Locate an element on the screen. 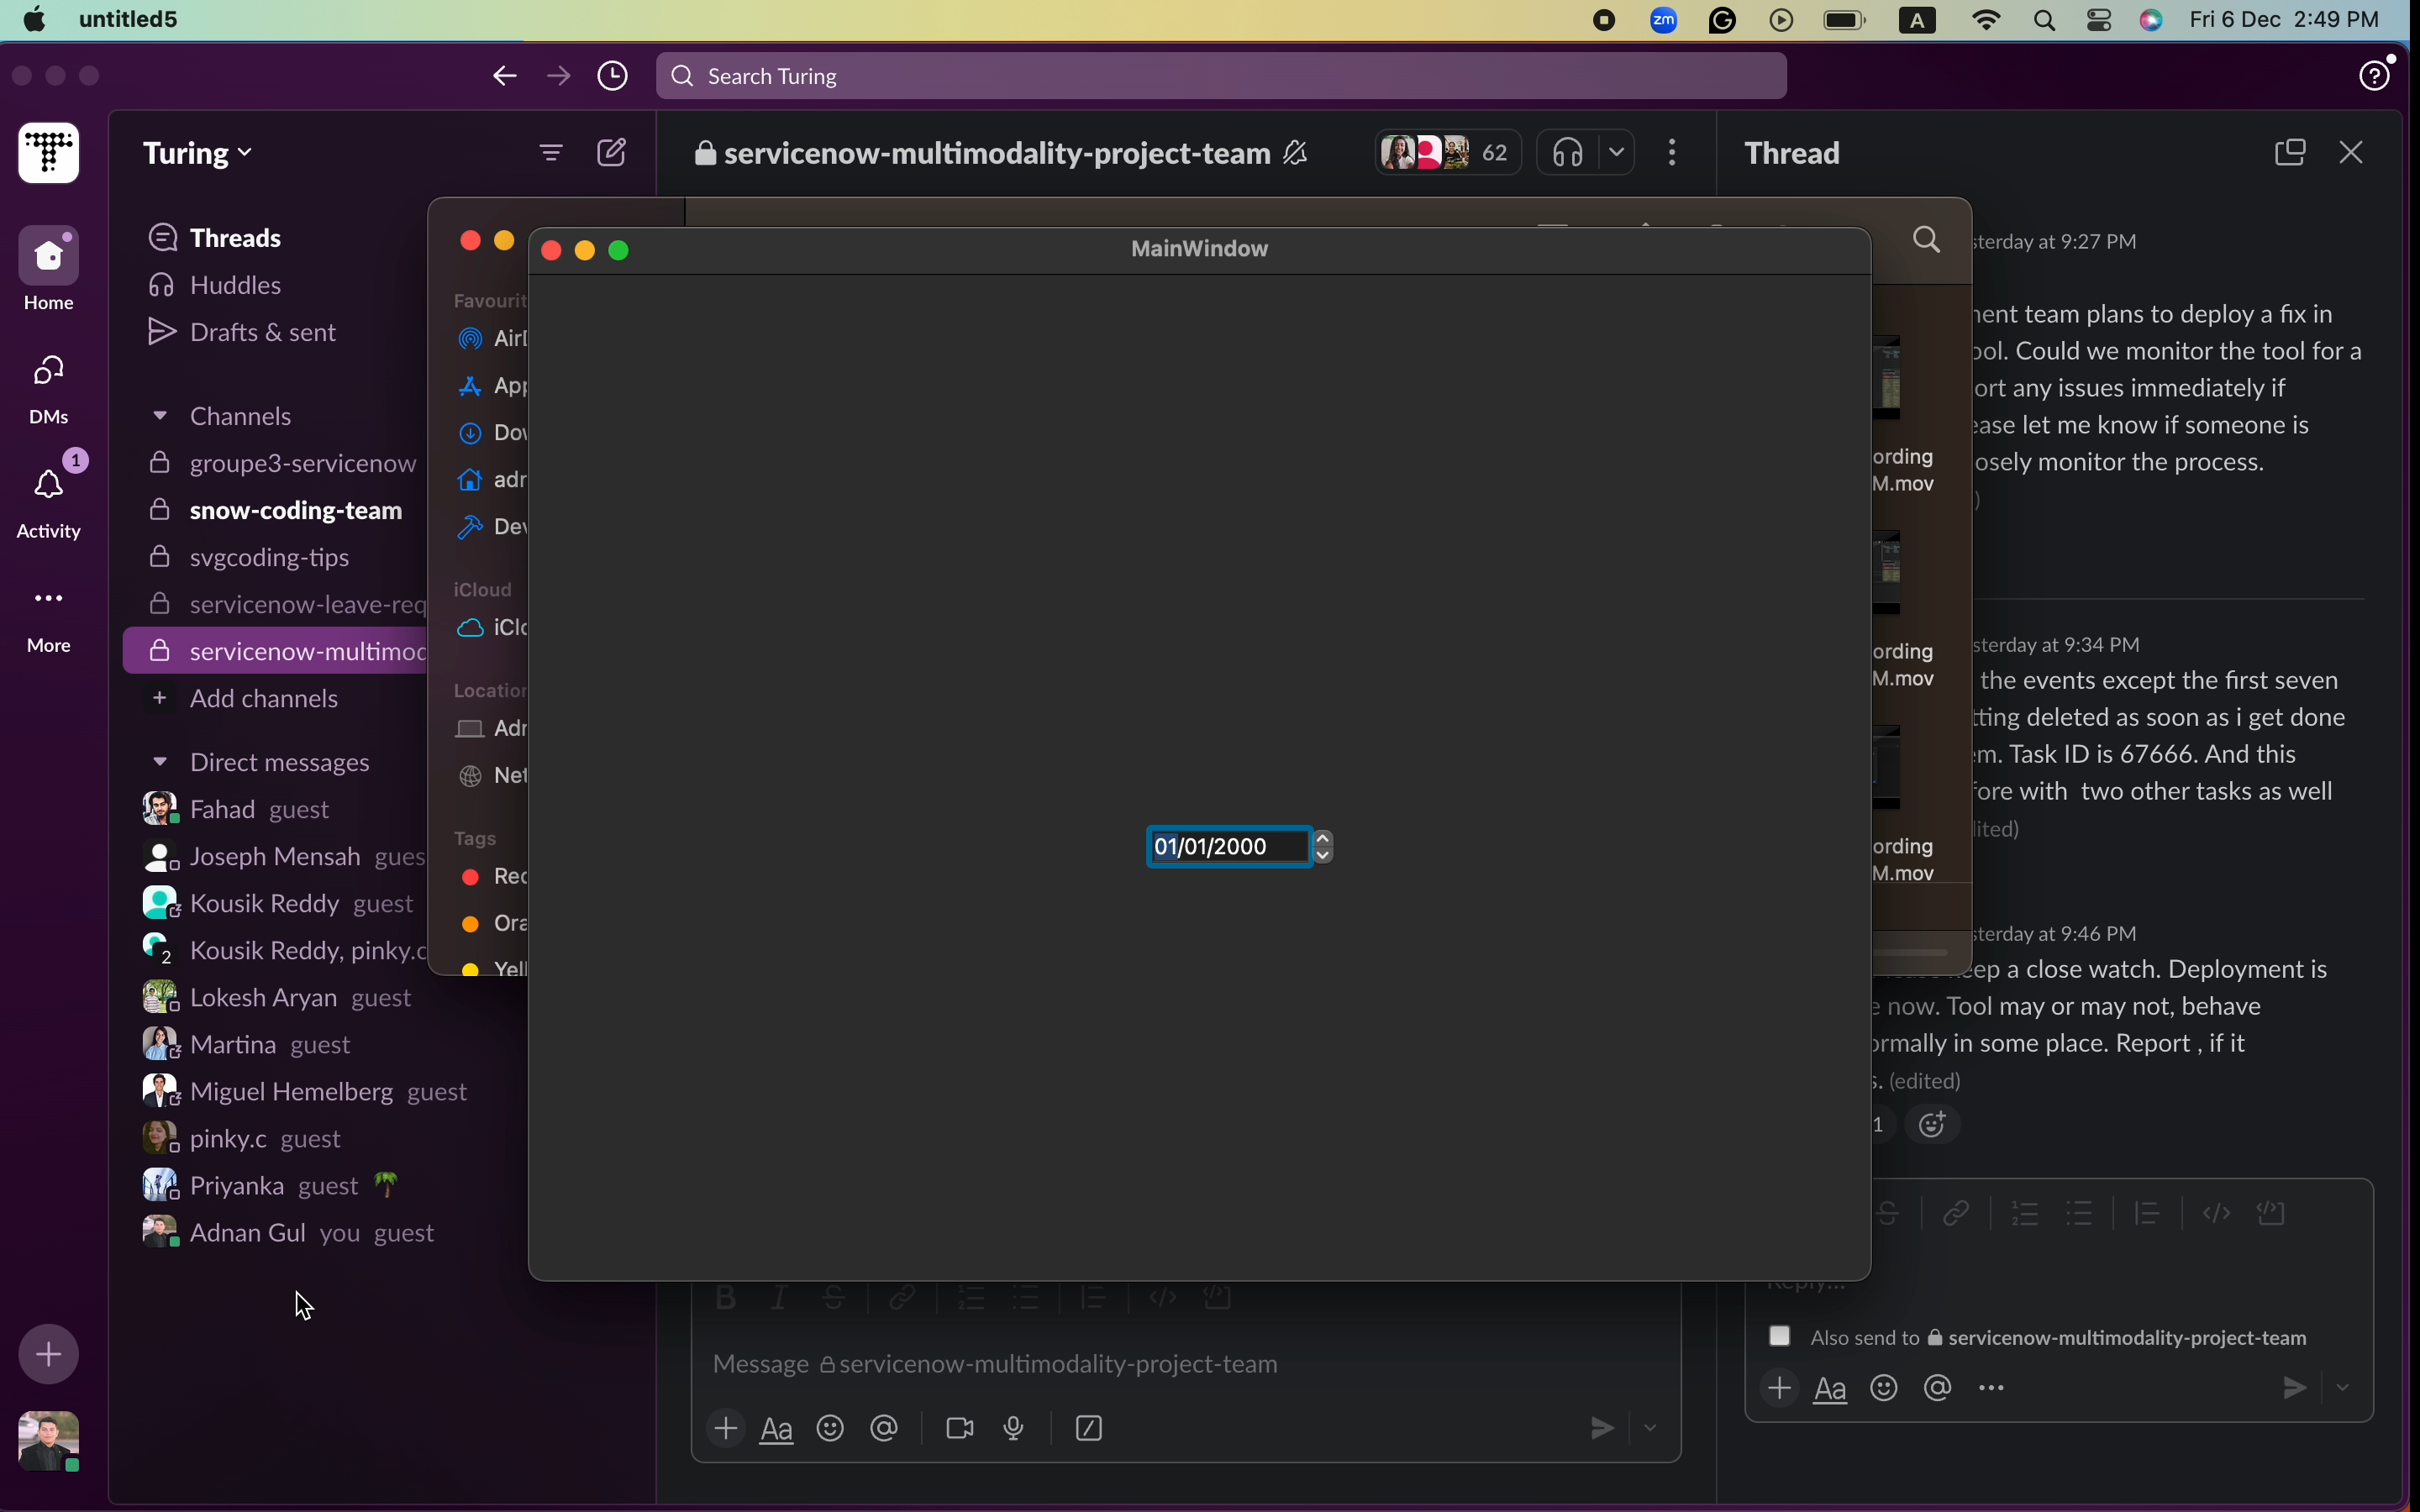 Image resolution: width=2420 pixels, height=1512 pixels. battery is located at coordinates (1845, 18).